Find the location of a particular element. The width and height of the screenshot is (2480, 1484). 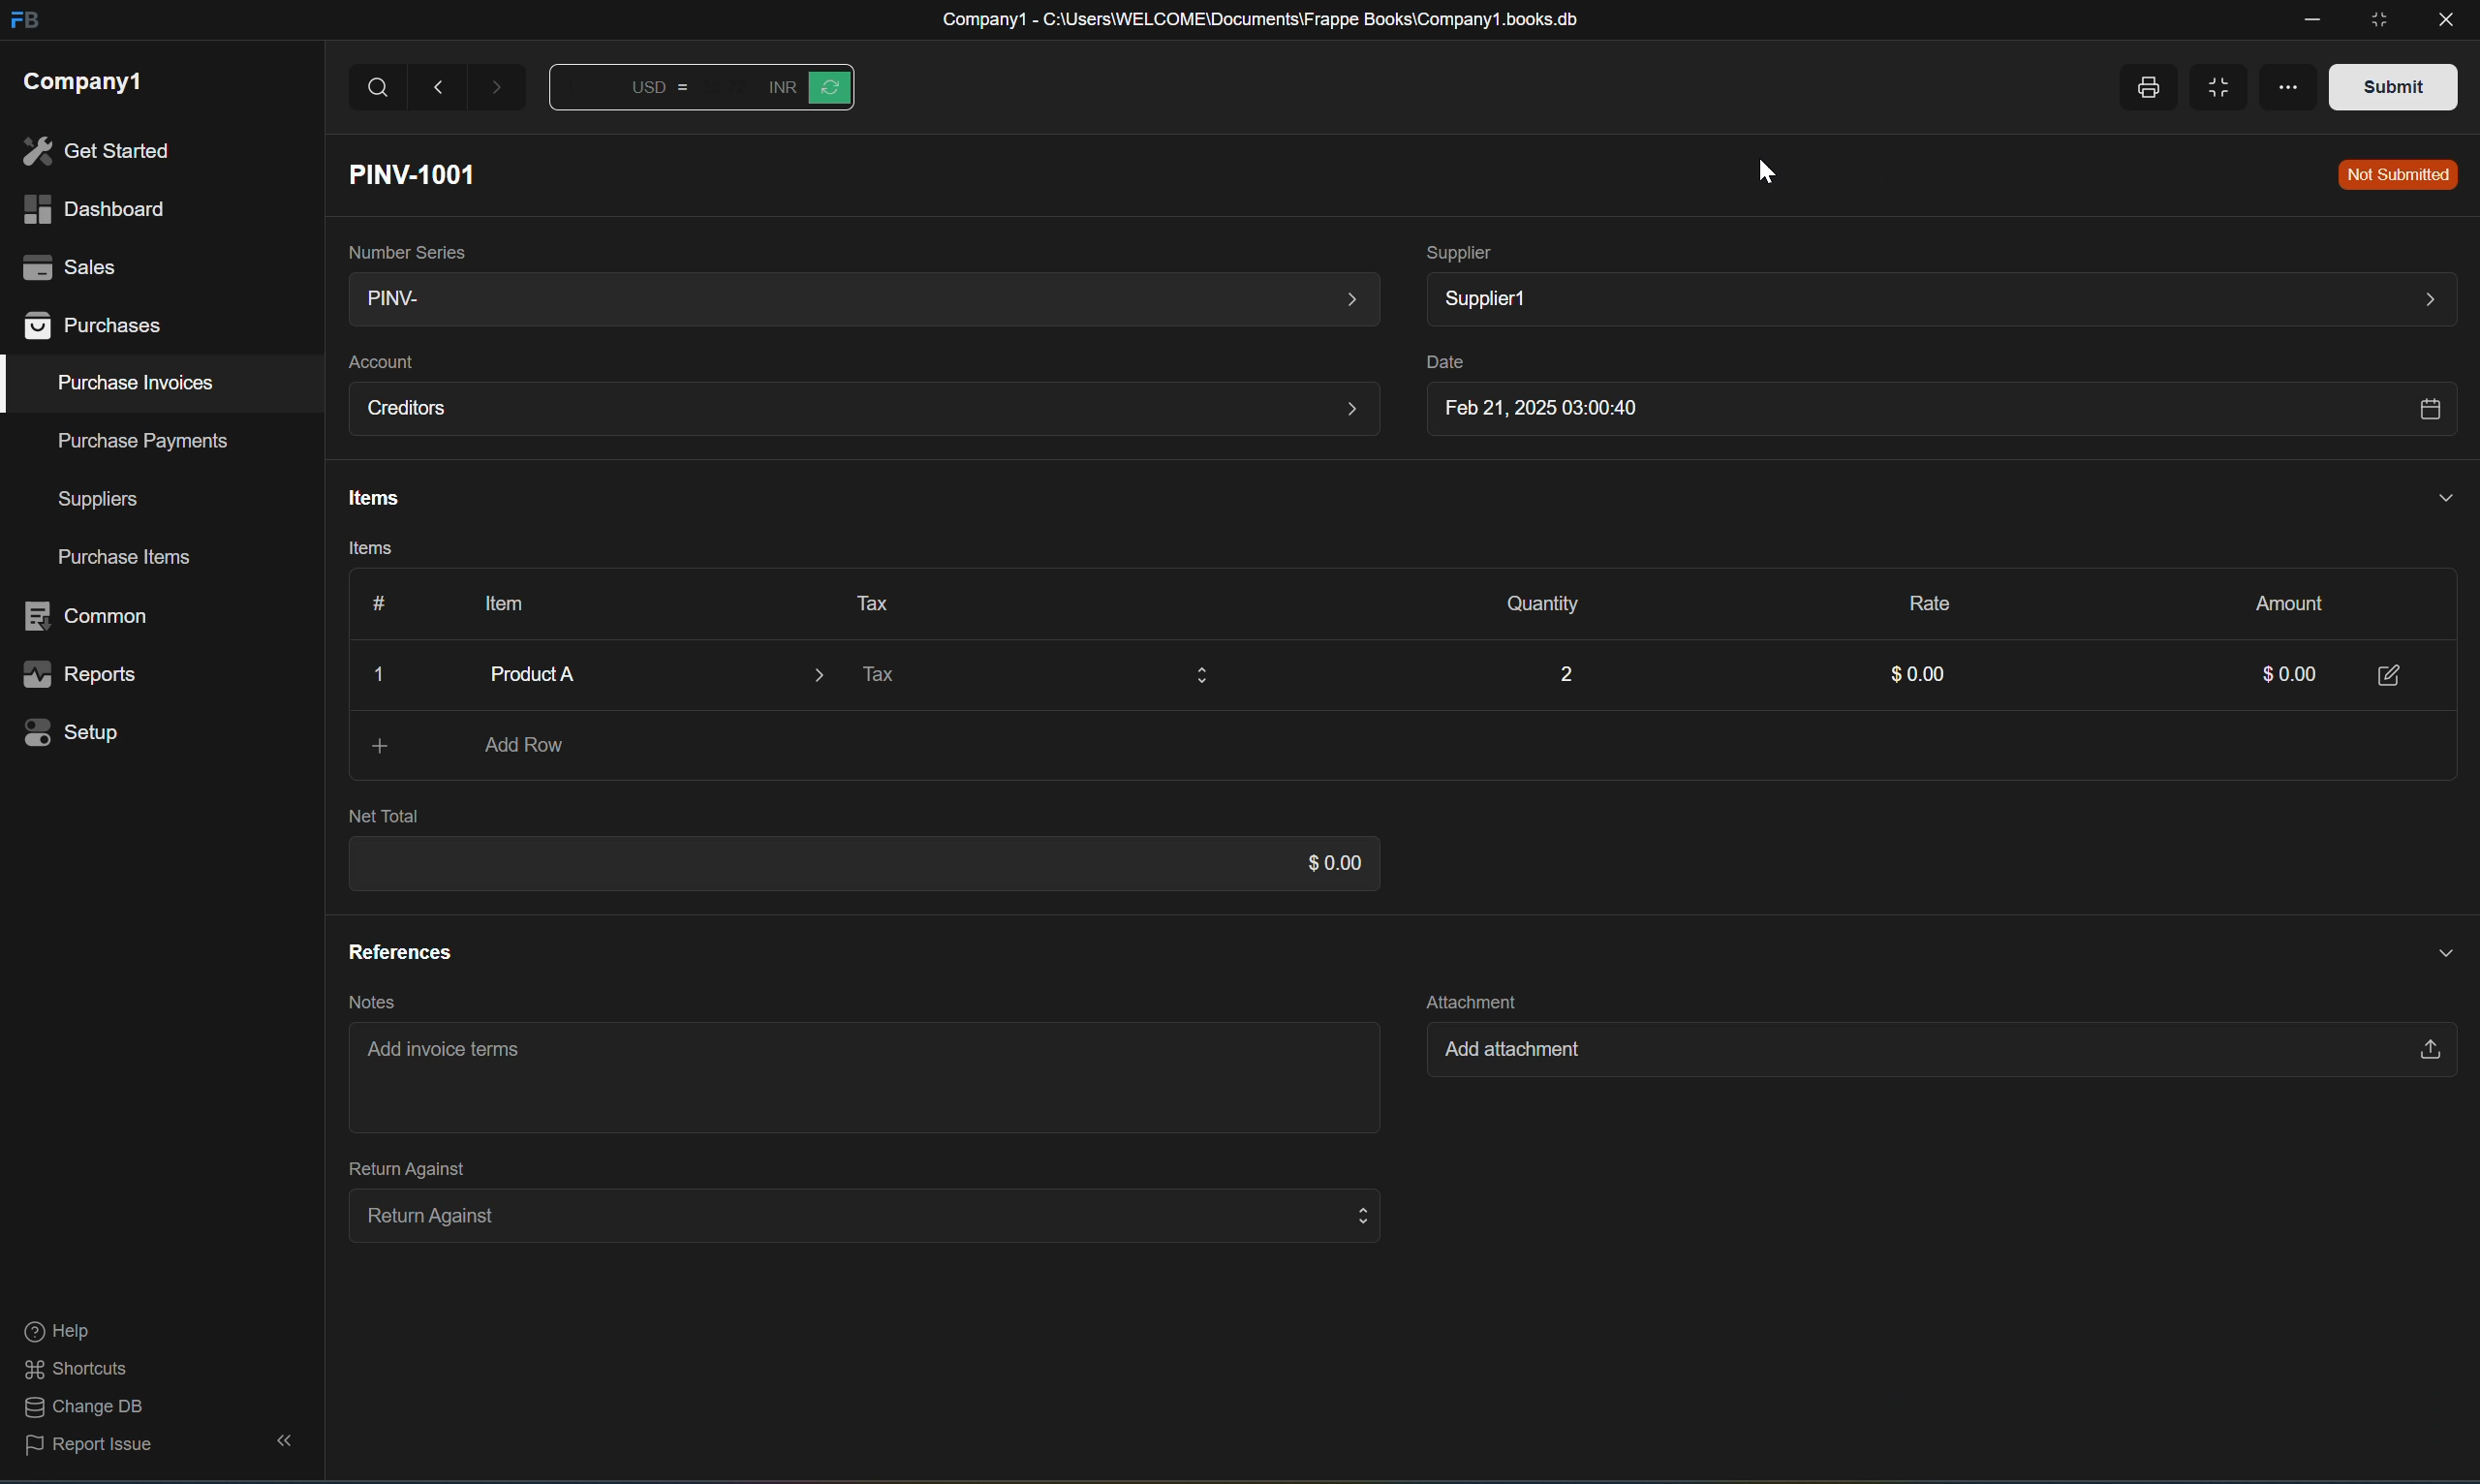

help is located at coordinates (56, 1333).